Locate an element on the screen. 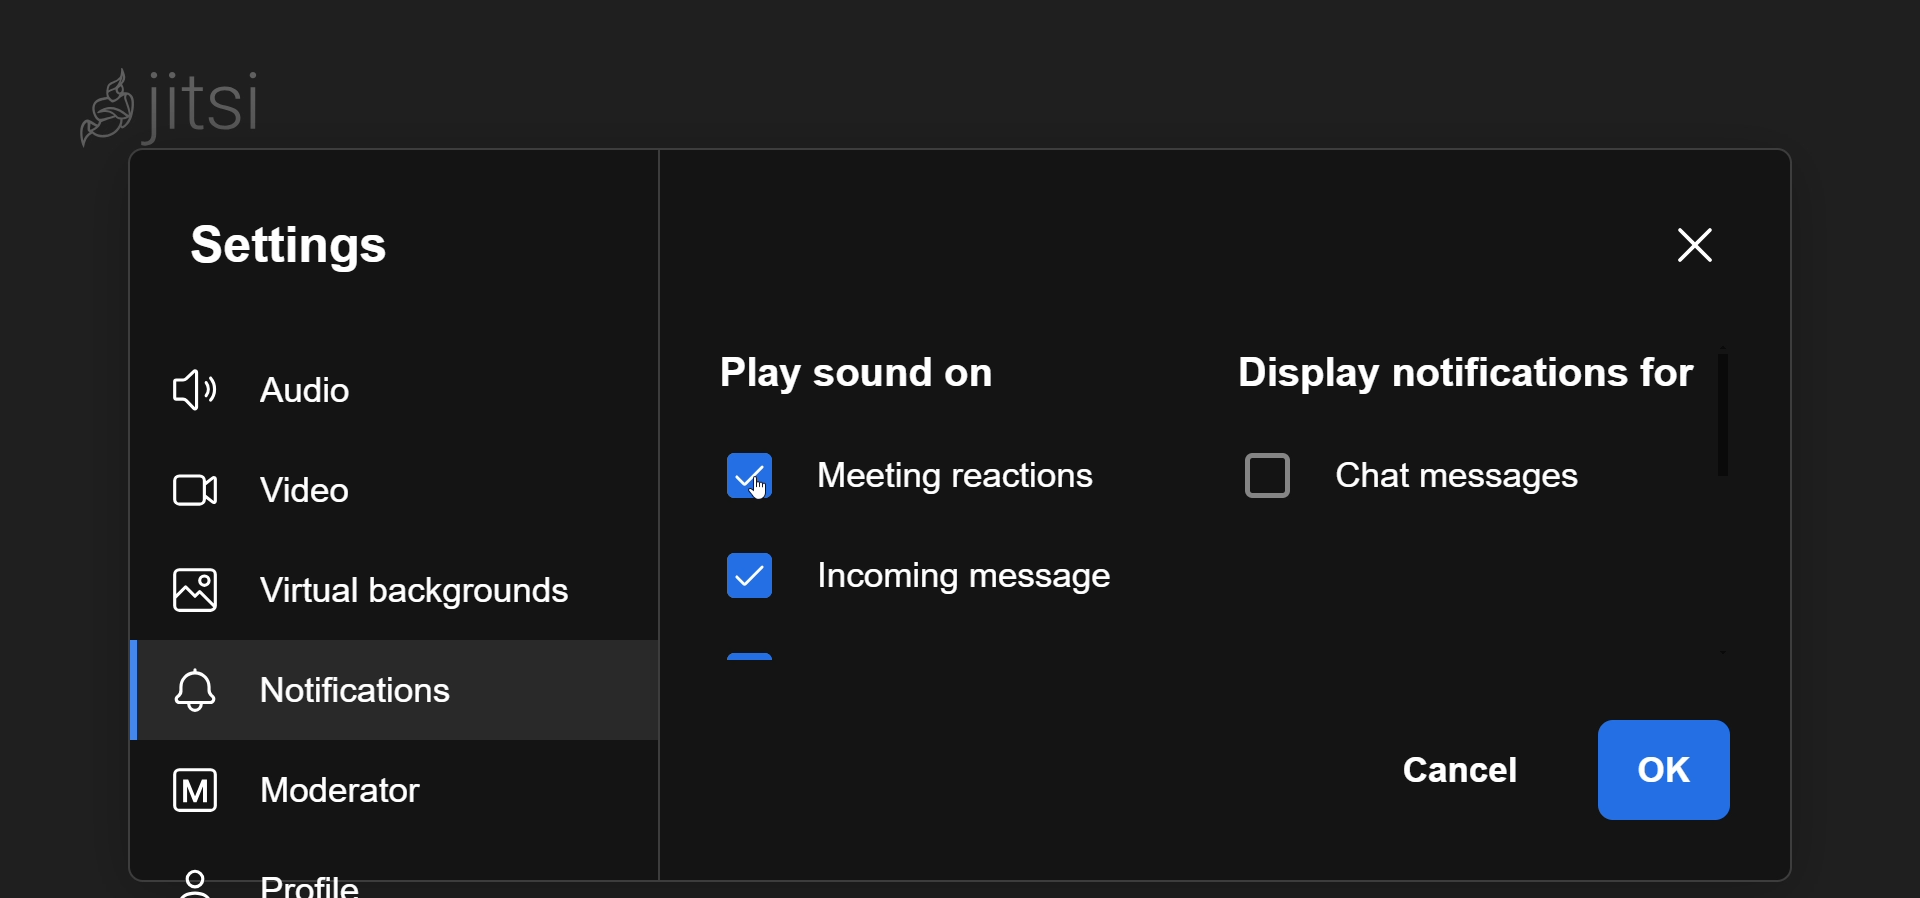  cancel is located at coordinates (1465, 770).